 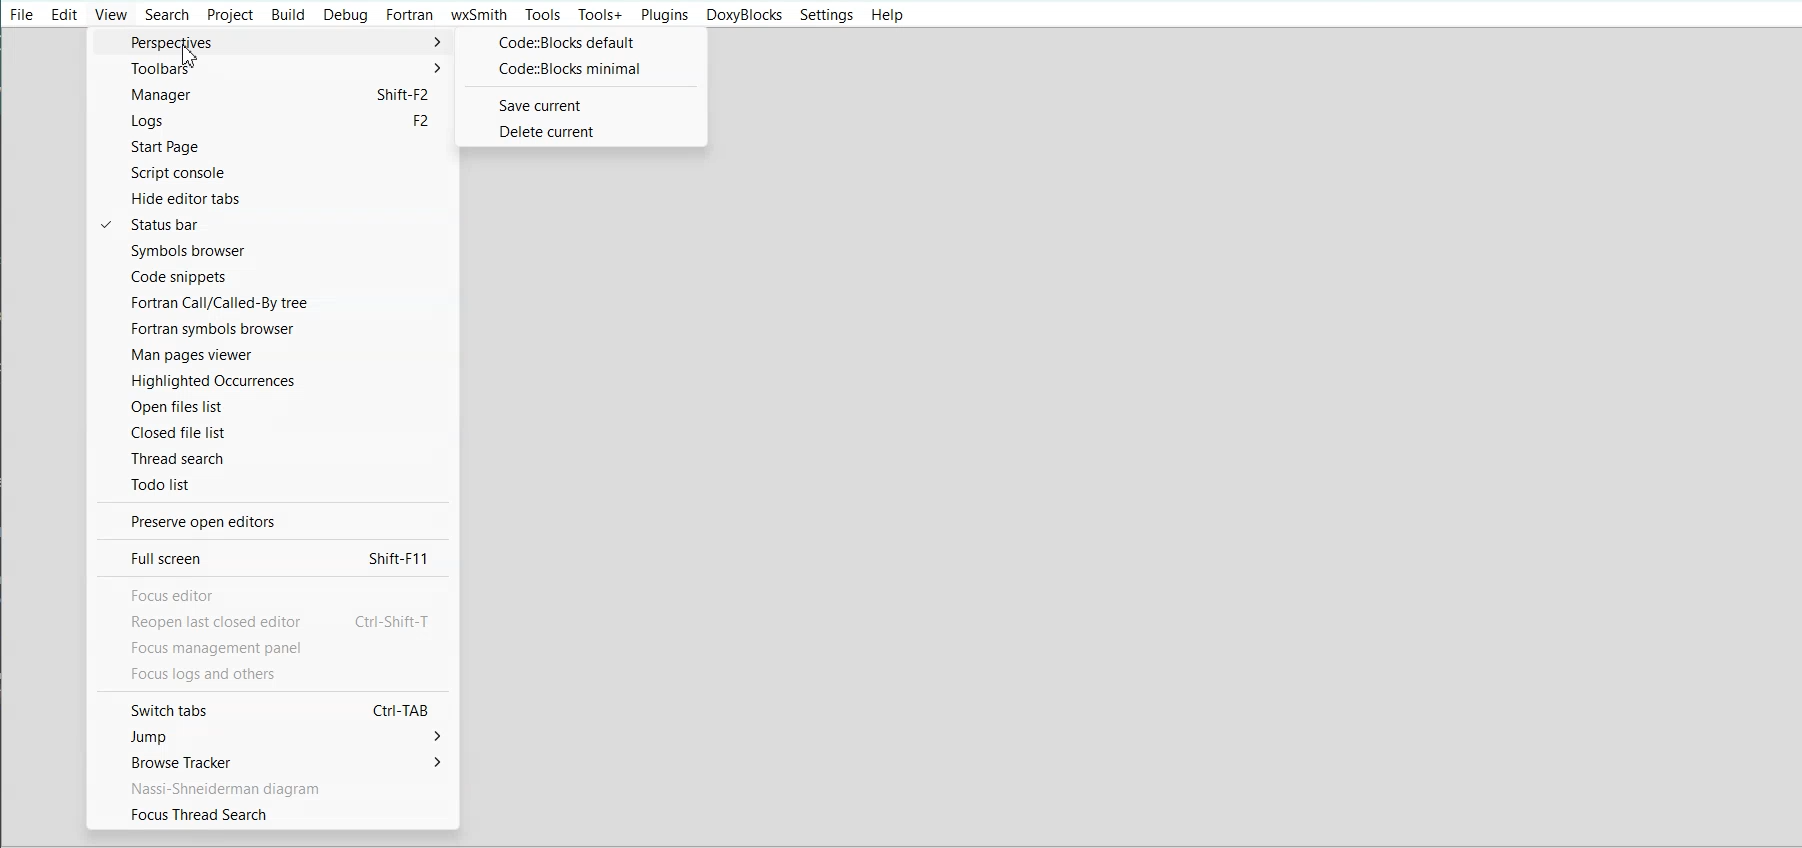 I want to click on Symbol browser, so click(x=273, y=251).